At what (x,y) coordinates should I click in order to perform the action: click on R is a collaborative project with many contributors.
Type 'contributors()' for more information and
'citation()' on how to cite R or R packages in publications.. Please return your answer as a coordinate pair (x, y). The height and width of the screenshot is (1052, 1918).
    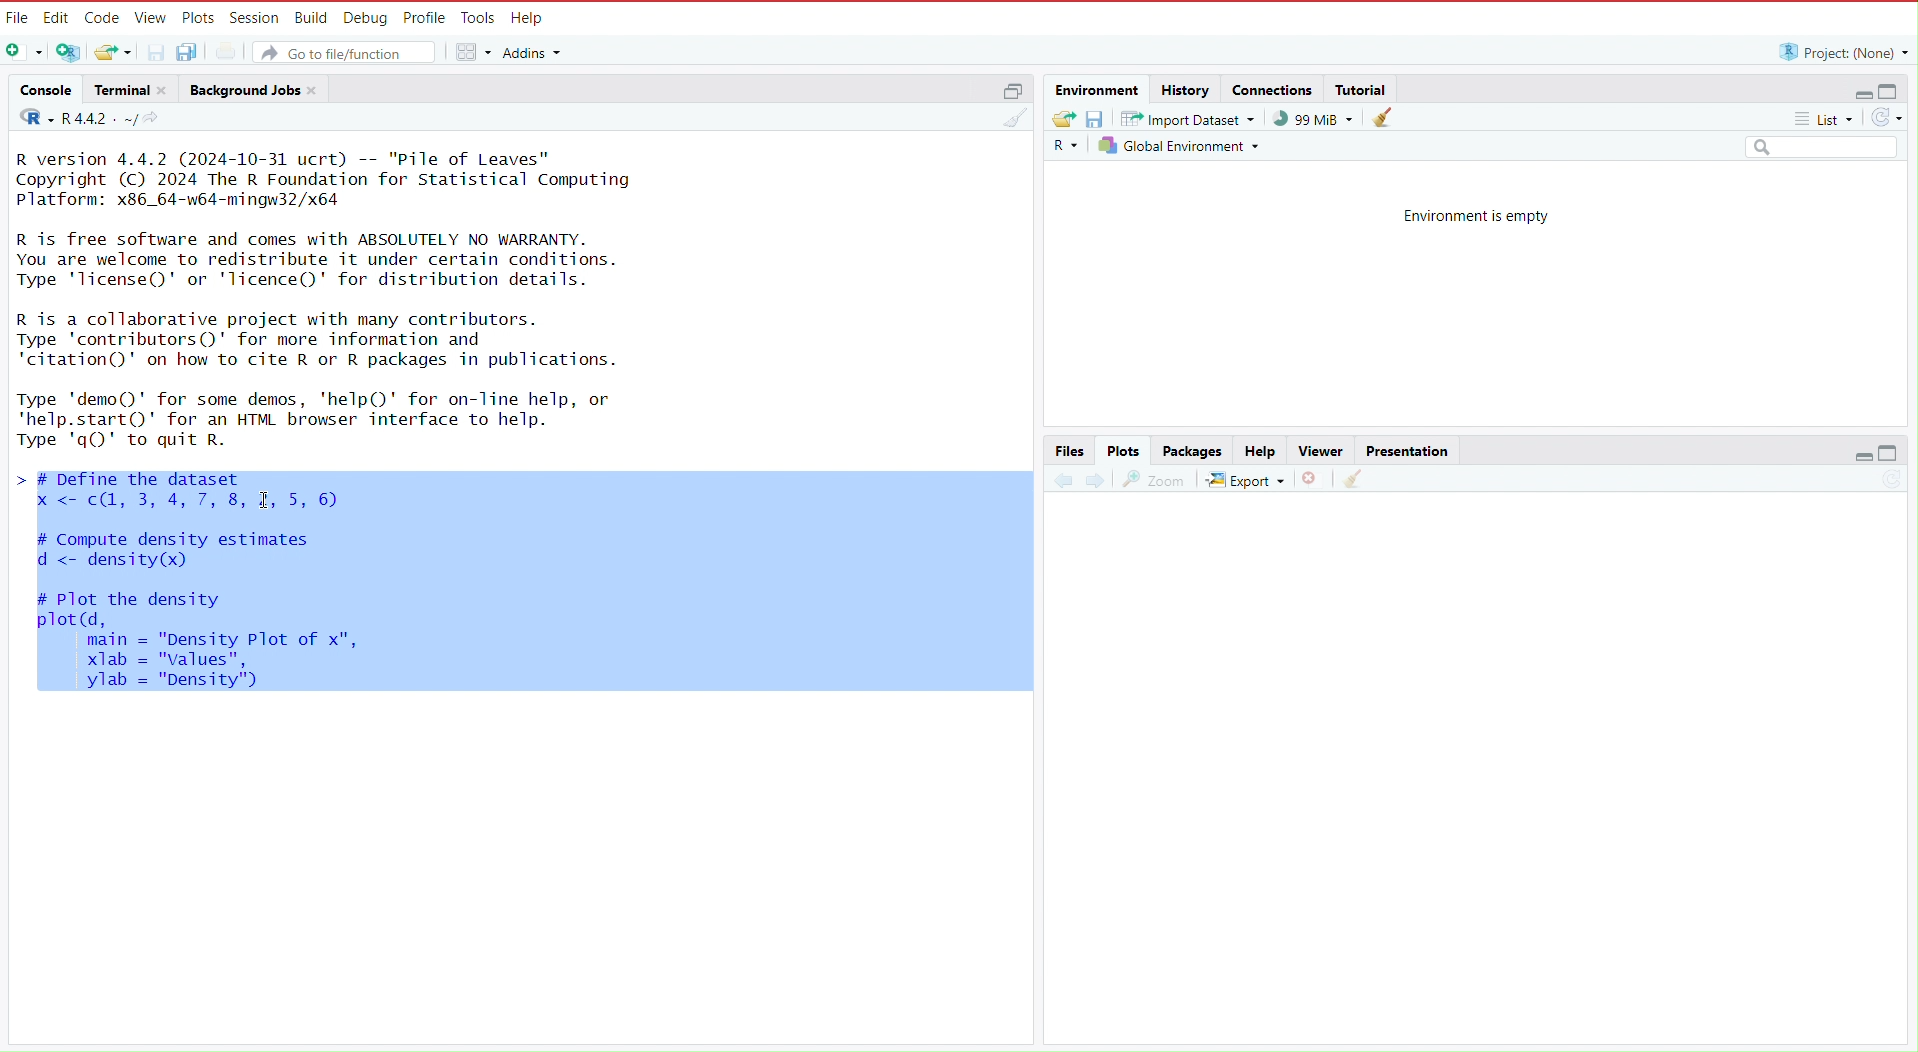
    Looking at the image, I should click on (331, 339).